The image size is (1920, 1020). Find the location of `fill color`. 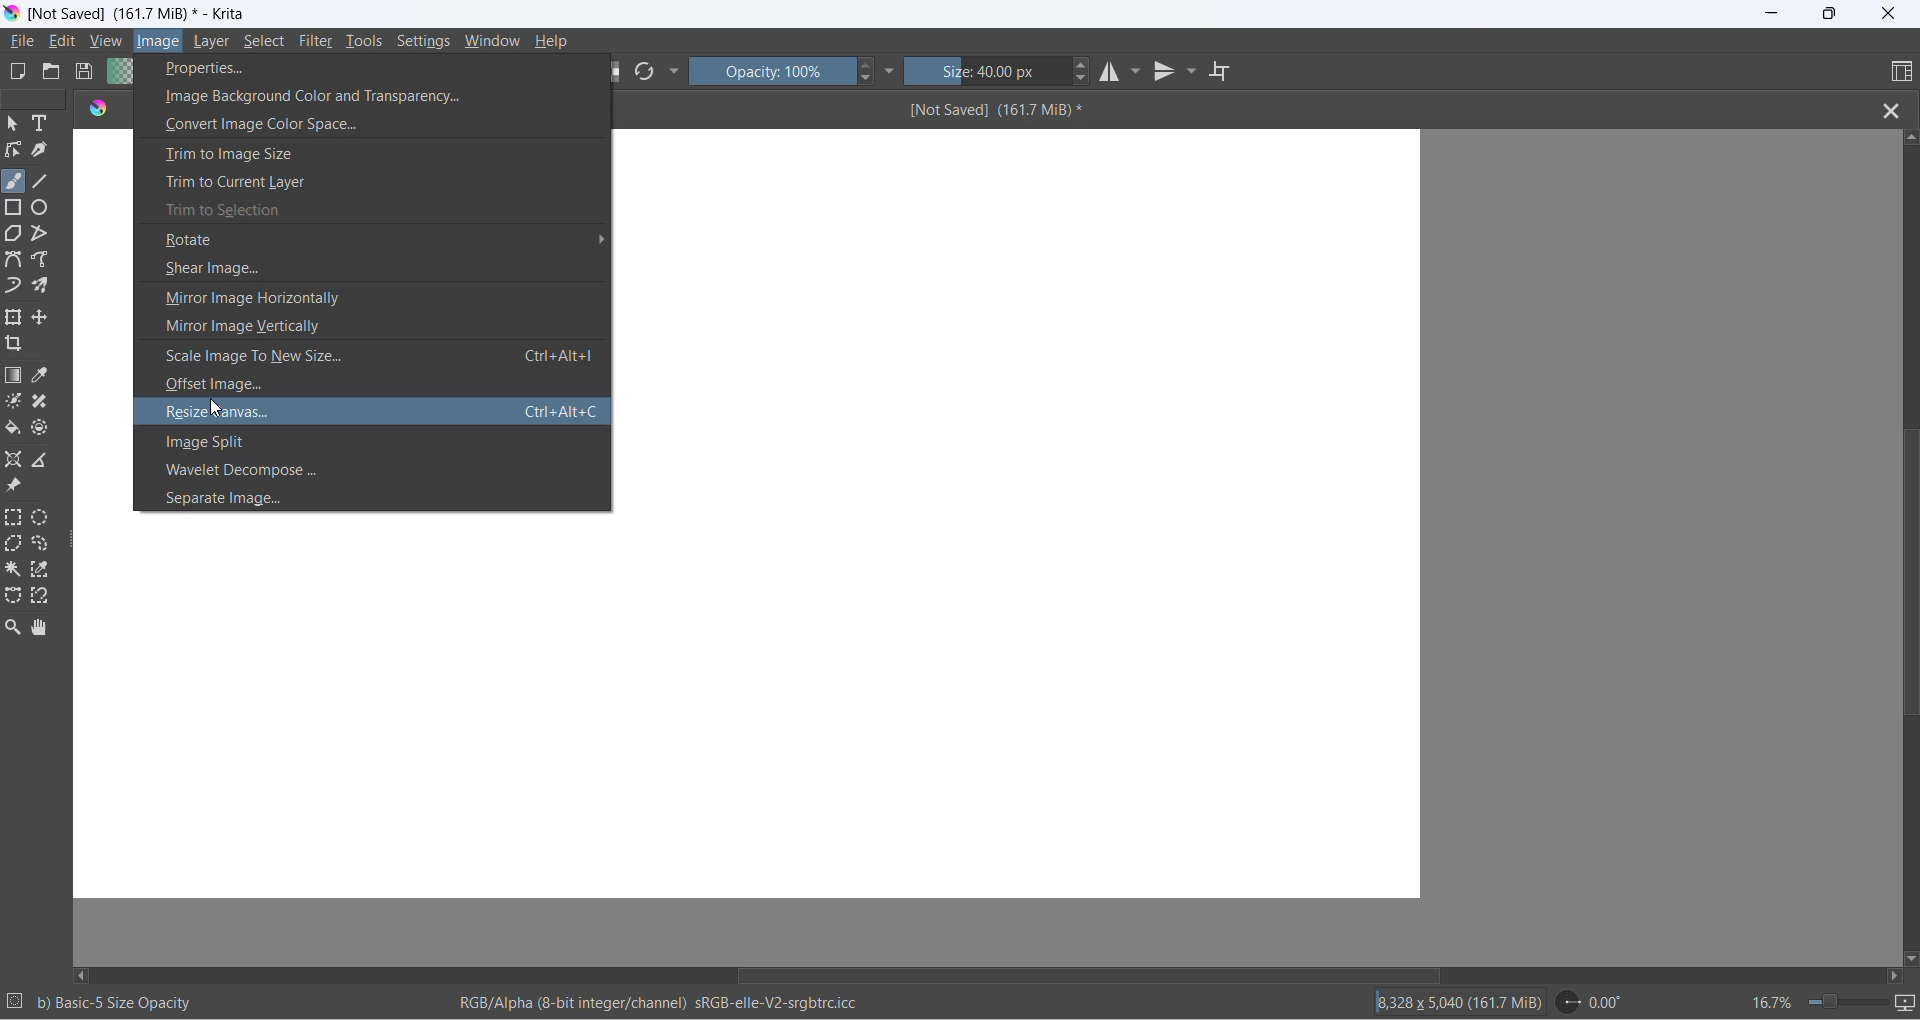

fill color is located at coordinates (14, 431).